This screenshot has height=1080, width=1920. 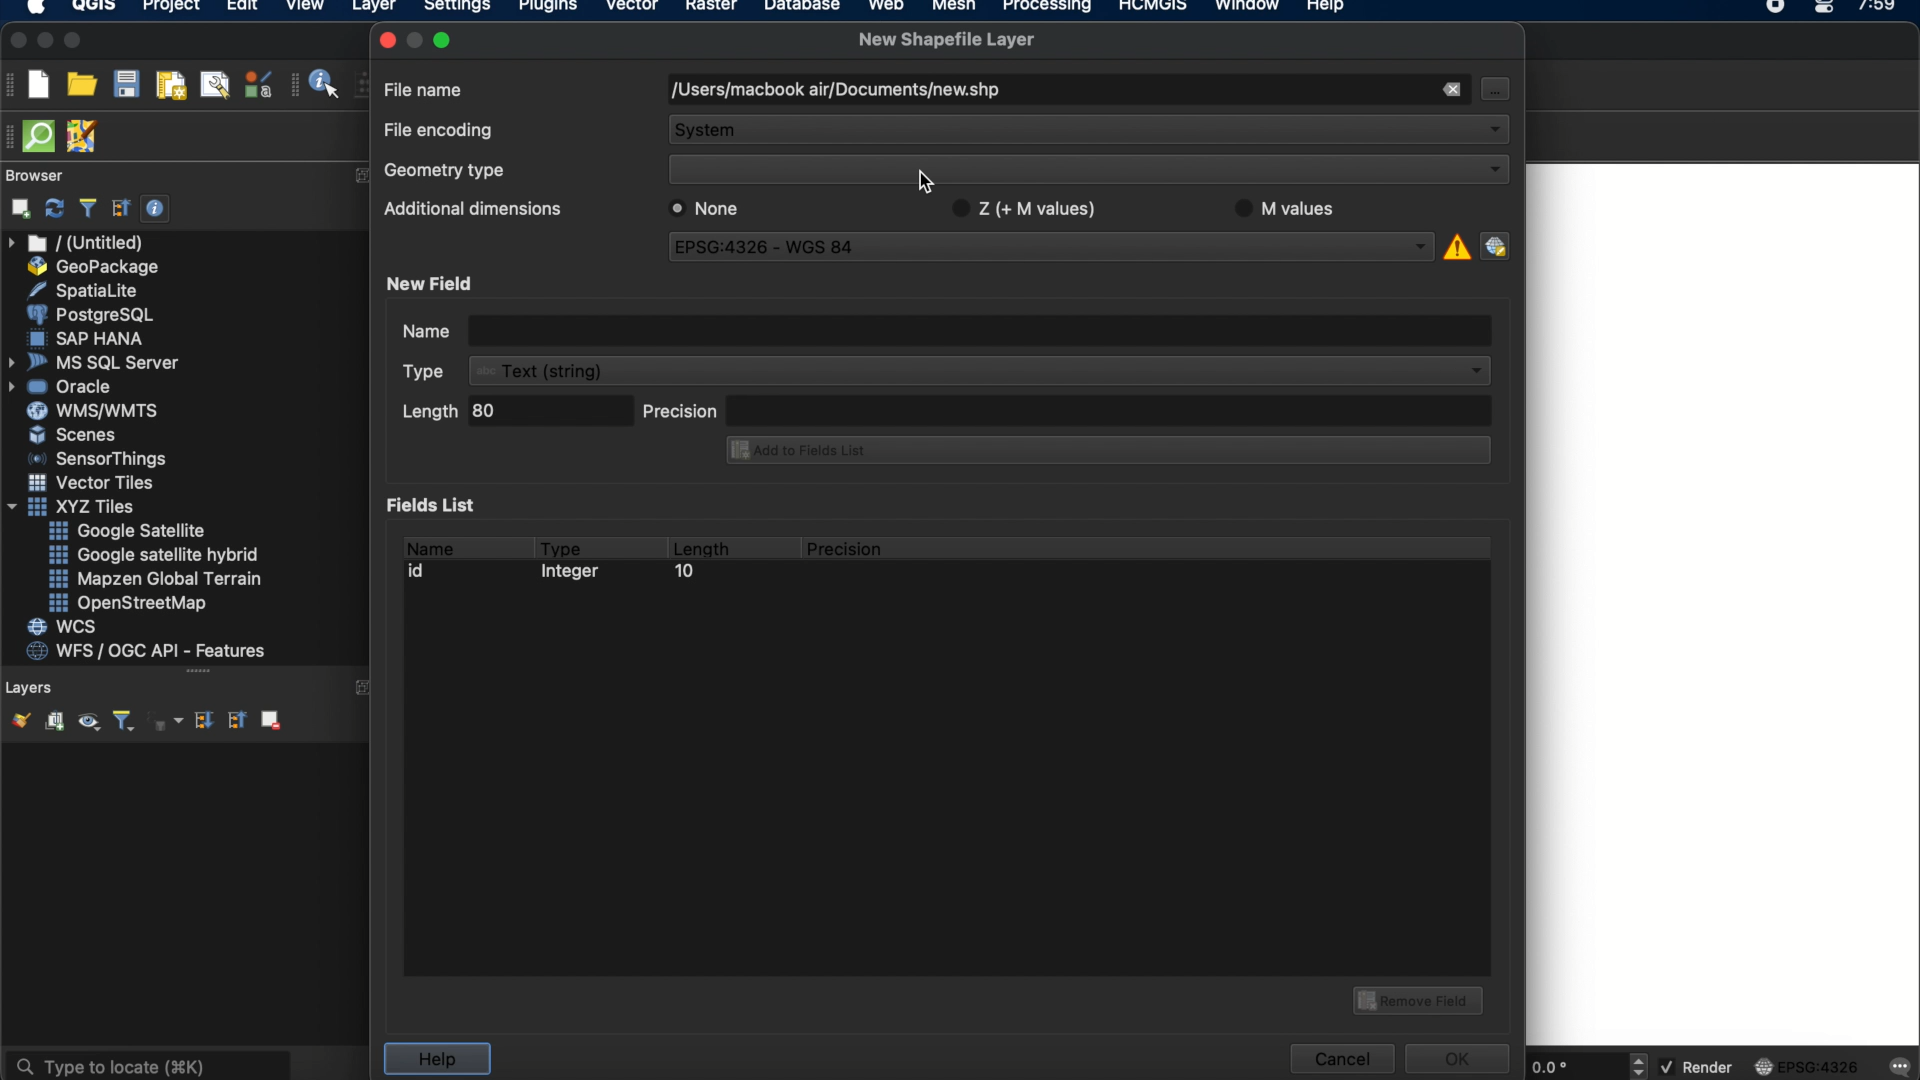 I want to click on JOSM remote, so click(x=84, y=137).